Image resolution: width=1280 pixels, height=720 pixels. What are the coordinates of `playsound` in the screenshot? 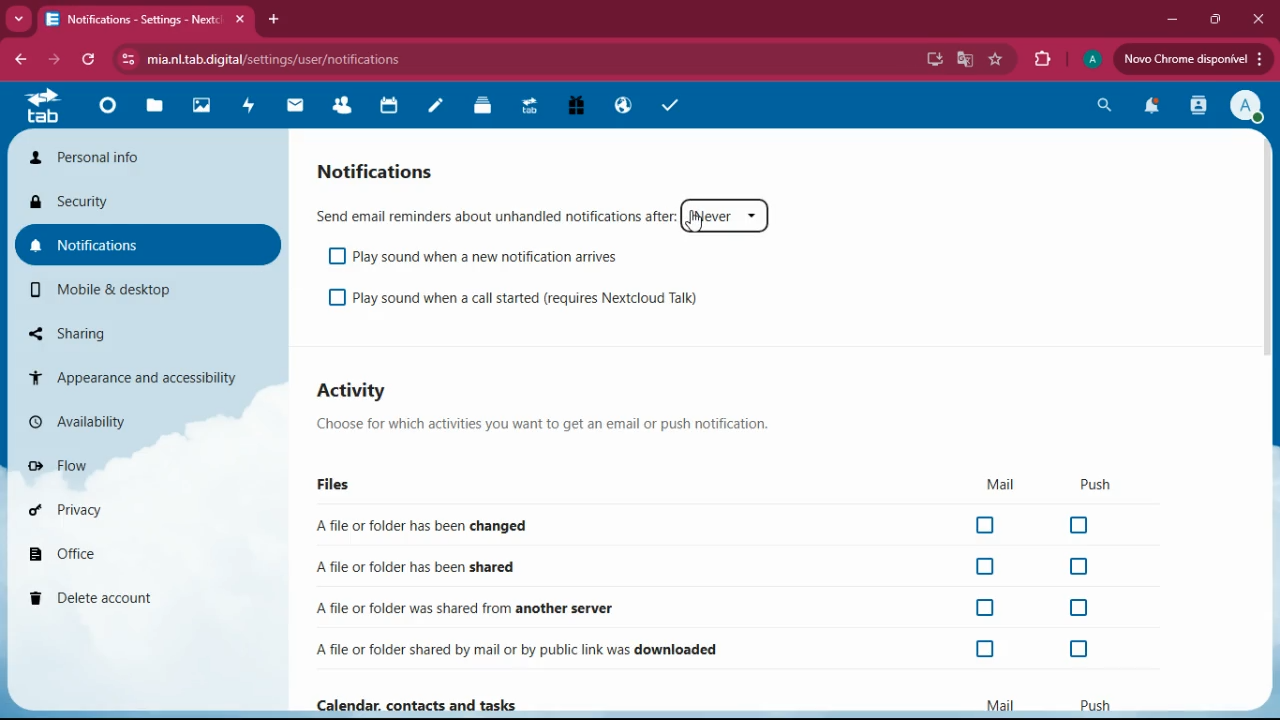 It's located at (496, 256).